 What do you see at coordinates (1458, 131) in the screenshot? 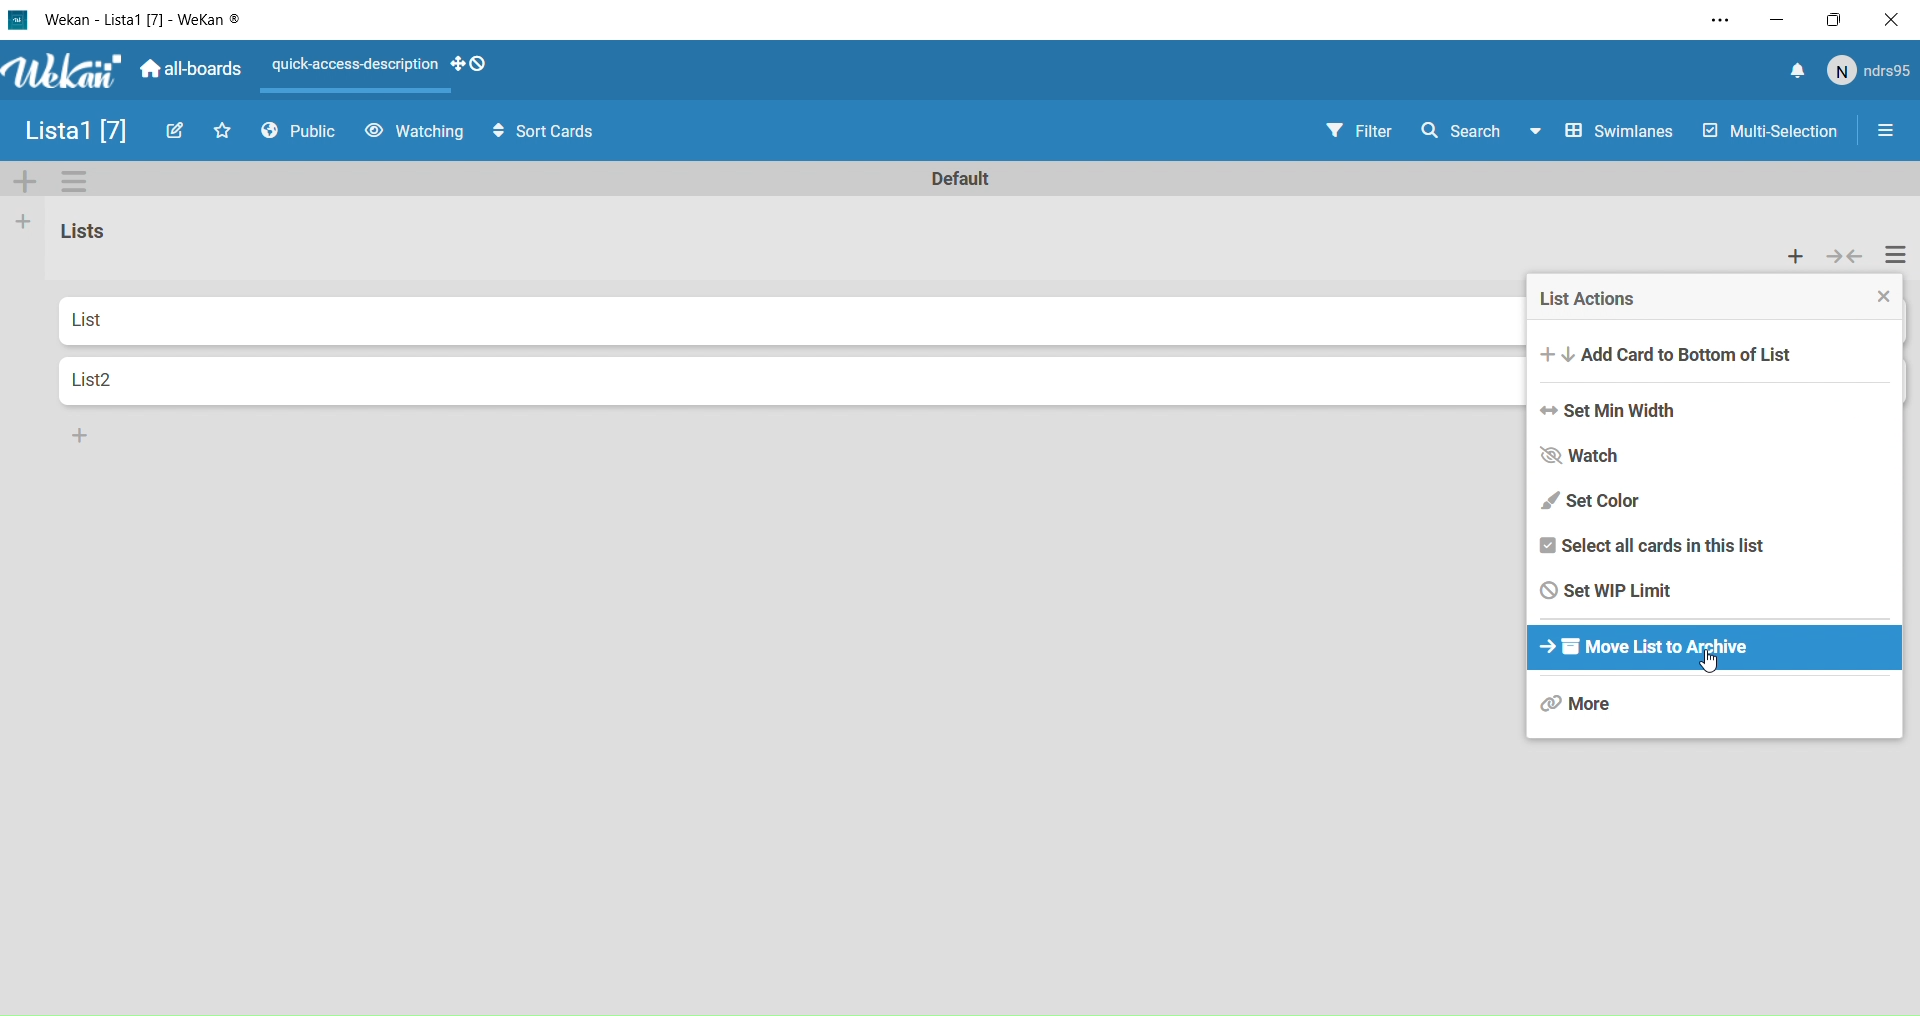
I see `Search` at bounding box center [1458, 131].